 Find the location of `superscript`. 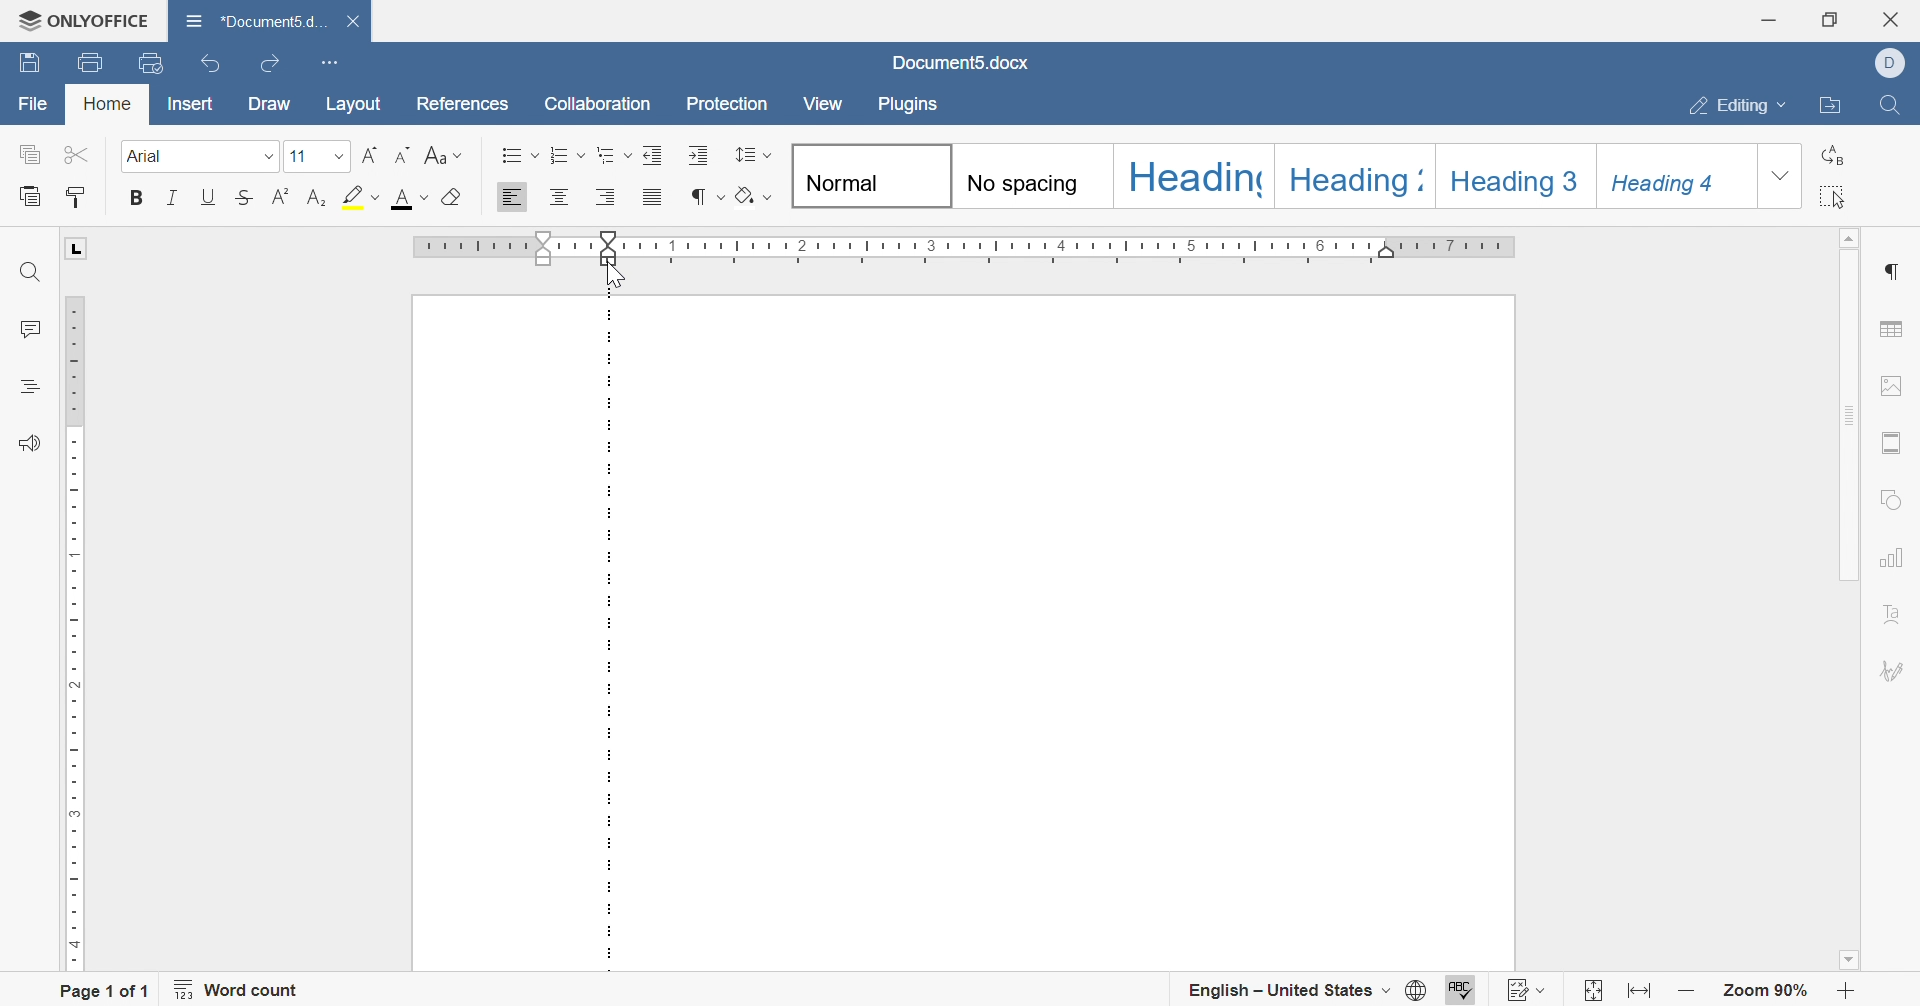

superscript is located at coordinates (282, 195).